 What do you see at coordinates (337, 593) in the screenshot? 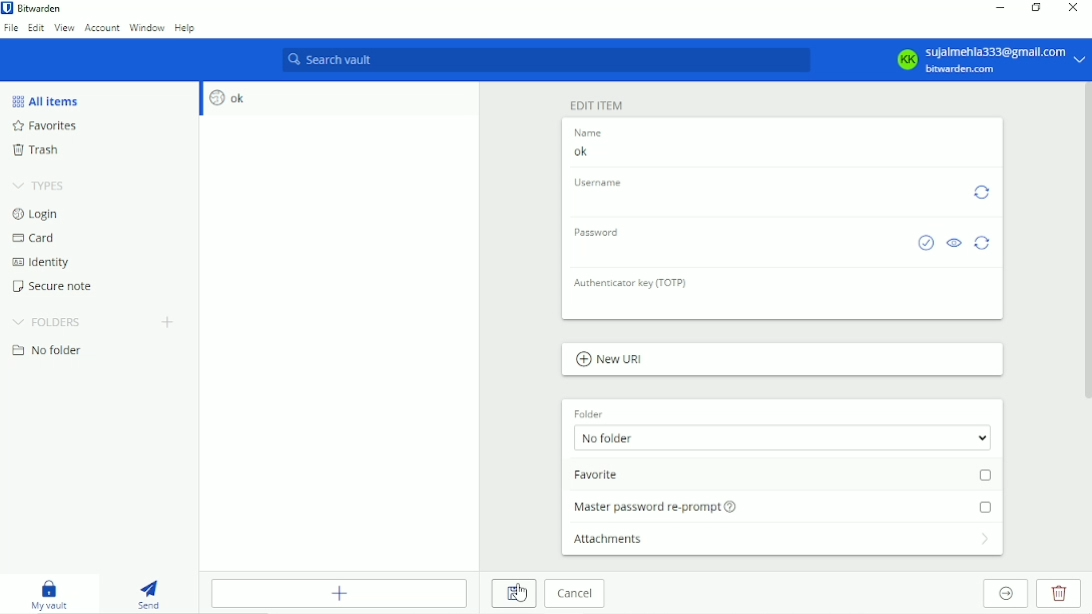
I see `Add item` at bounding box center [337, 593].